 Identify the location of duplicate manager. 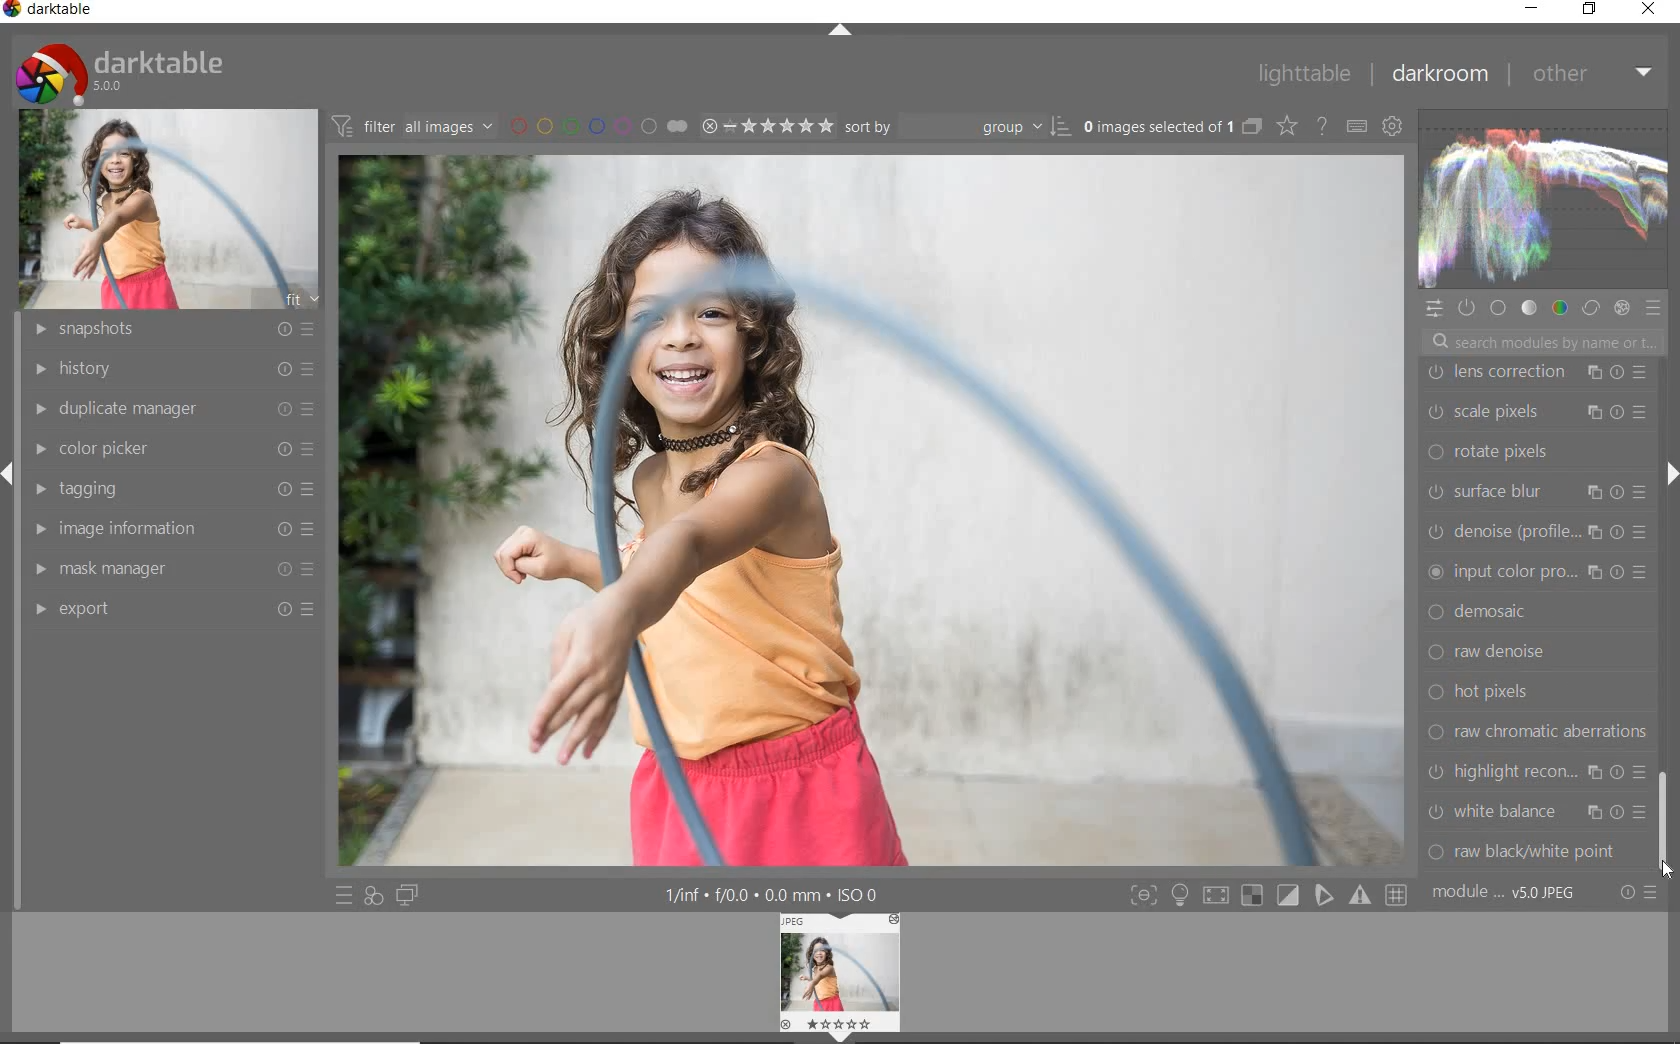
(170, 406).